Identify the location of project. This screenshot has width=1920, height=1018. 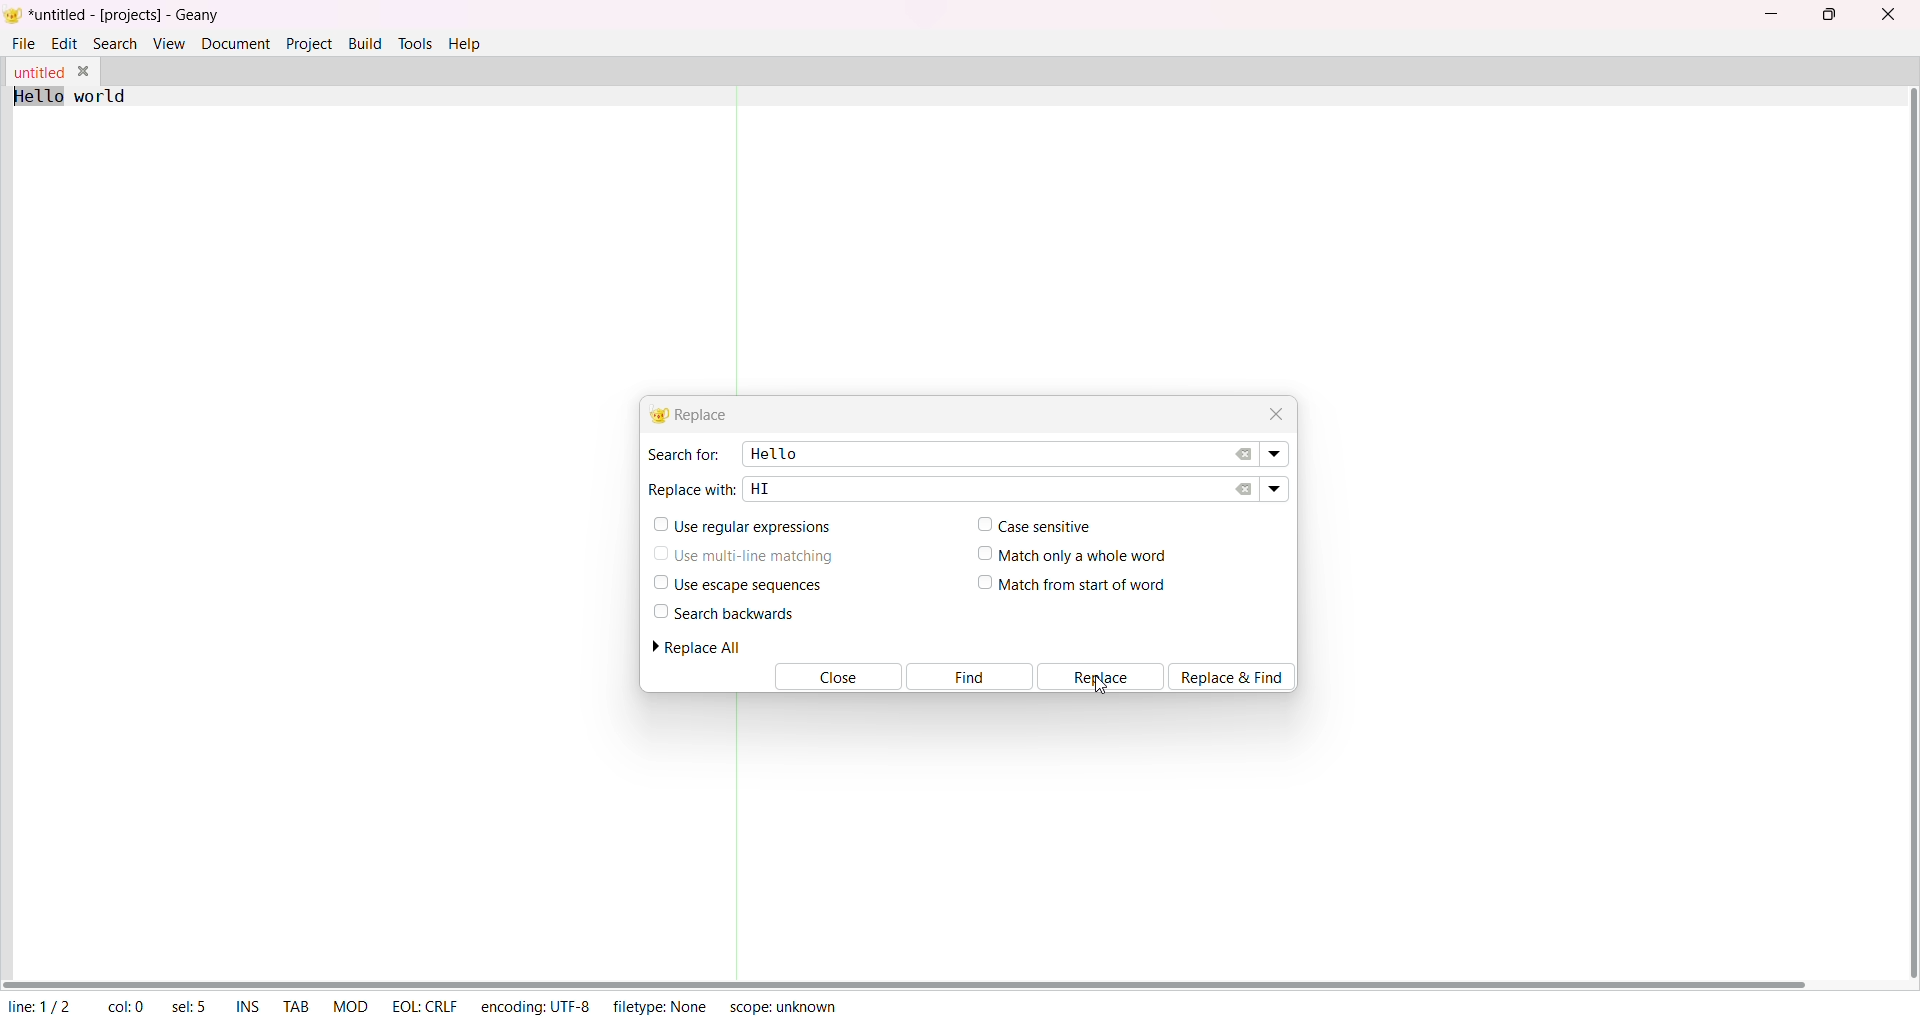
(309, 42).